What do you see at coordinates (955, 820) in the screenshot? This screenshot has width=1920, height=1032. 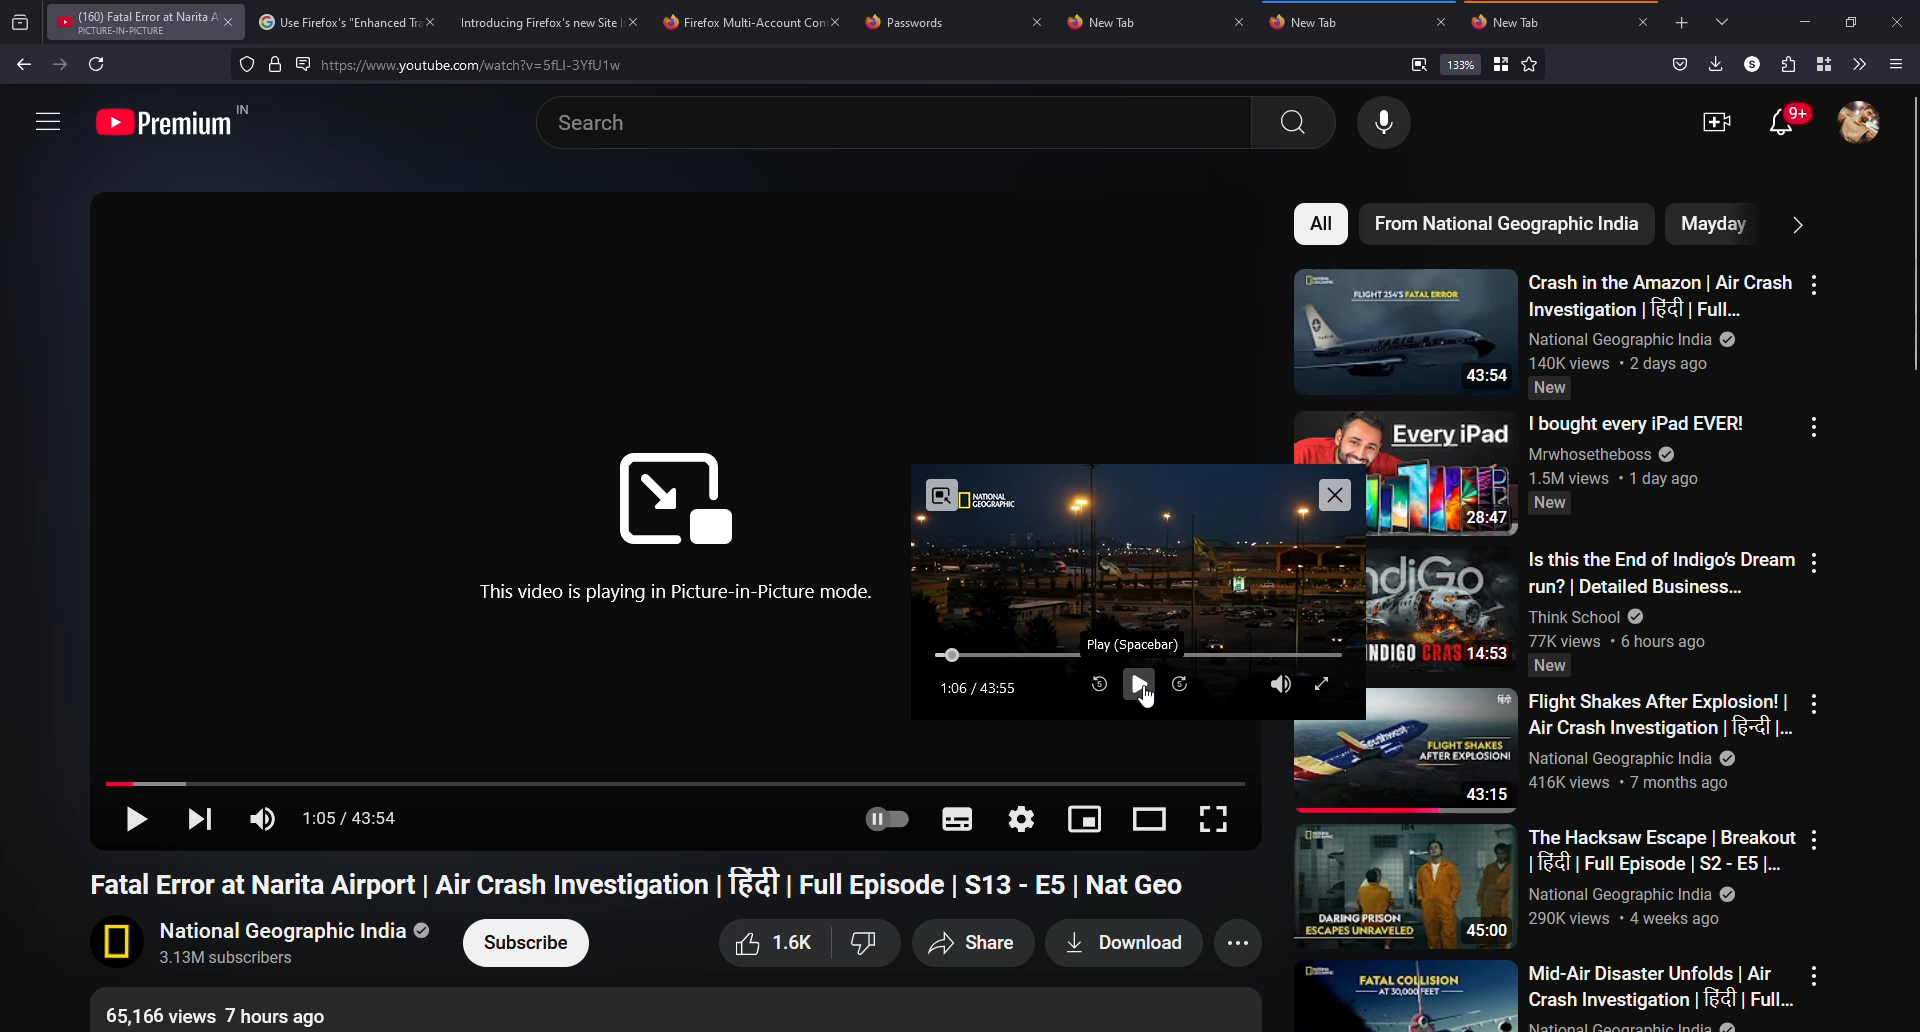 I see `subtitle` at bounding box center [955, 820].